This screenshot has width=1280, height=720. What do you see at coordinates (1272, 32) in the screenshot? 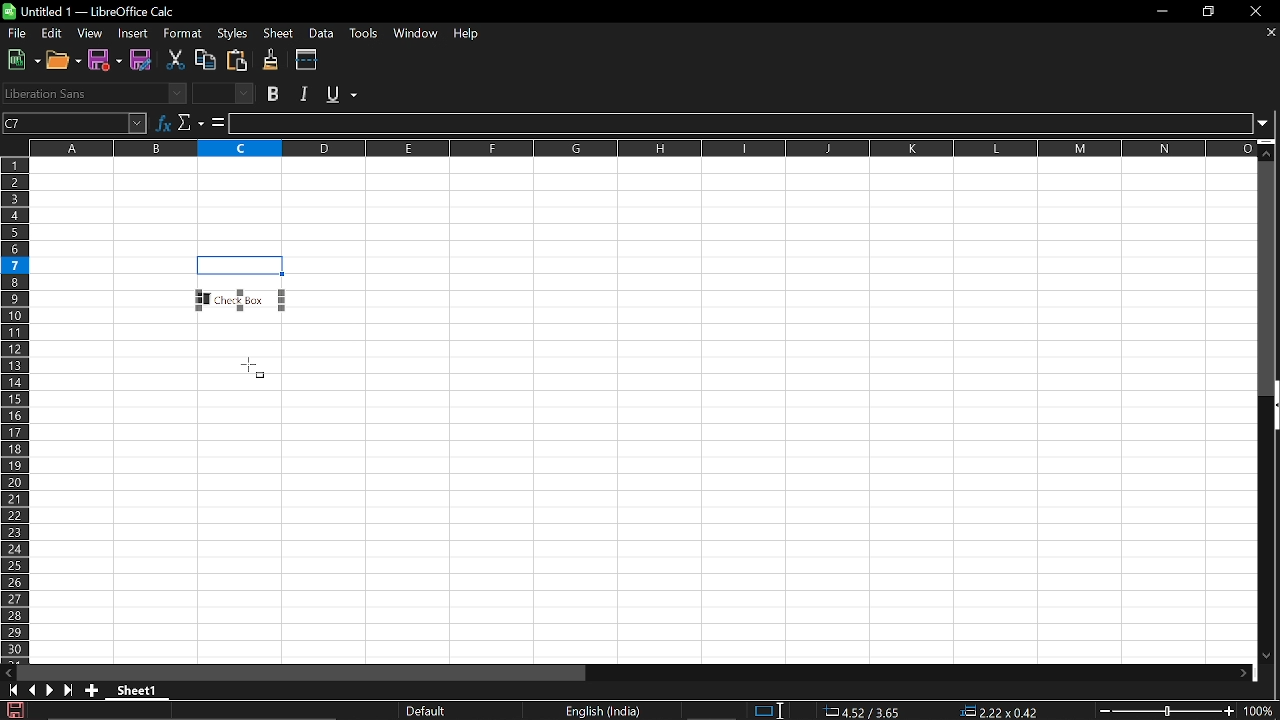
I see `Close document` at bounding box center [1272, 32].